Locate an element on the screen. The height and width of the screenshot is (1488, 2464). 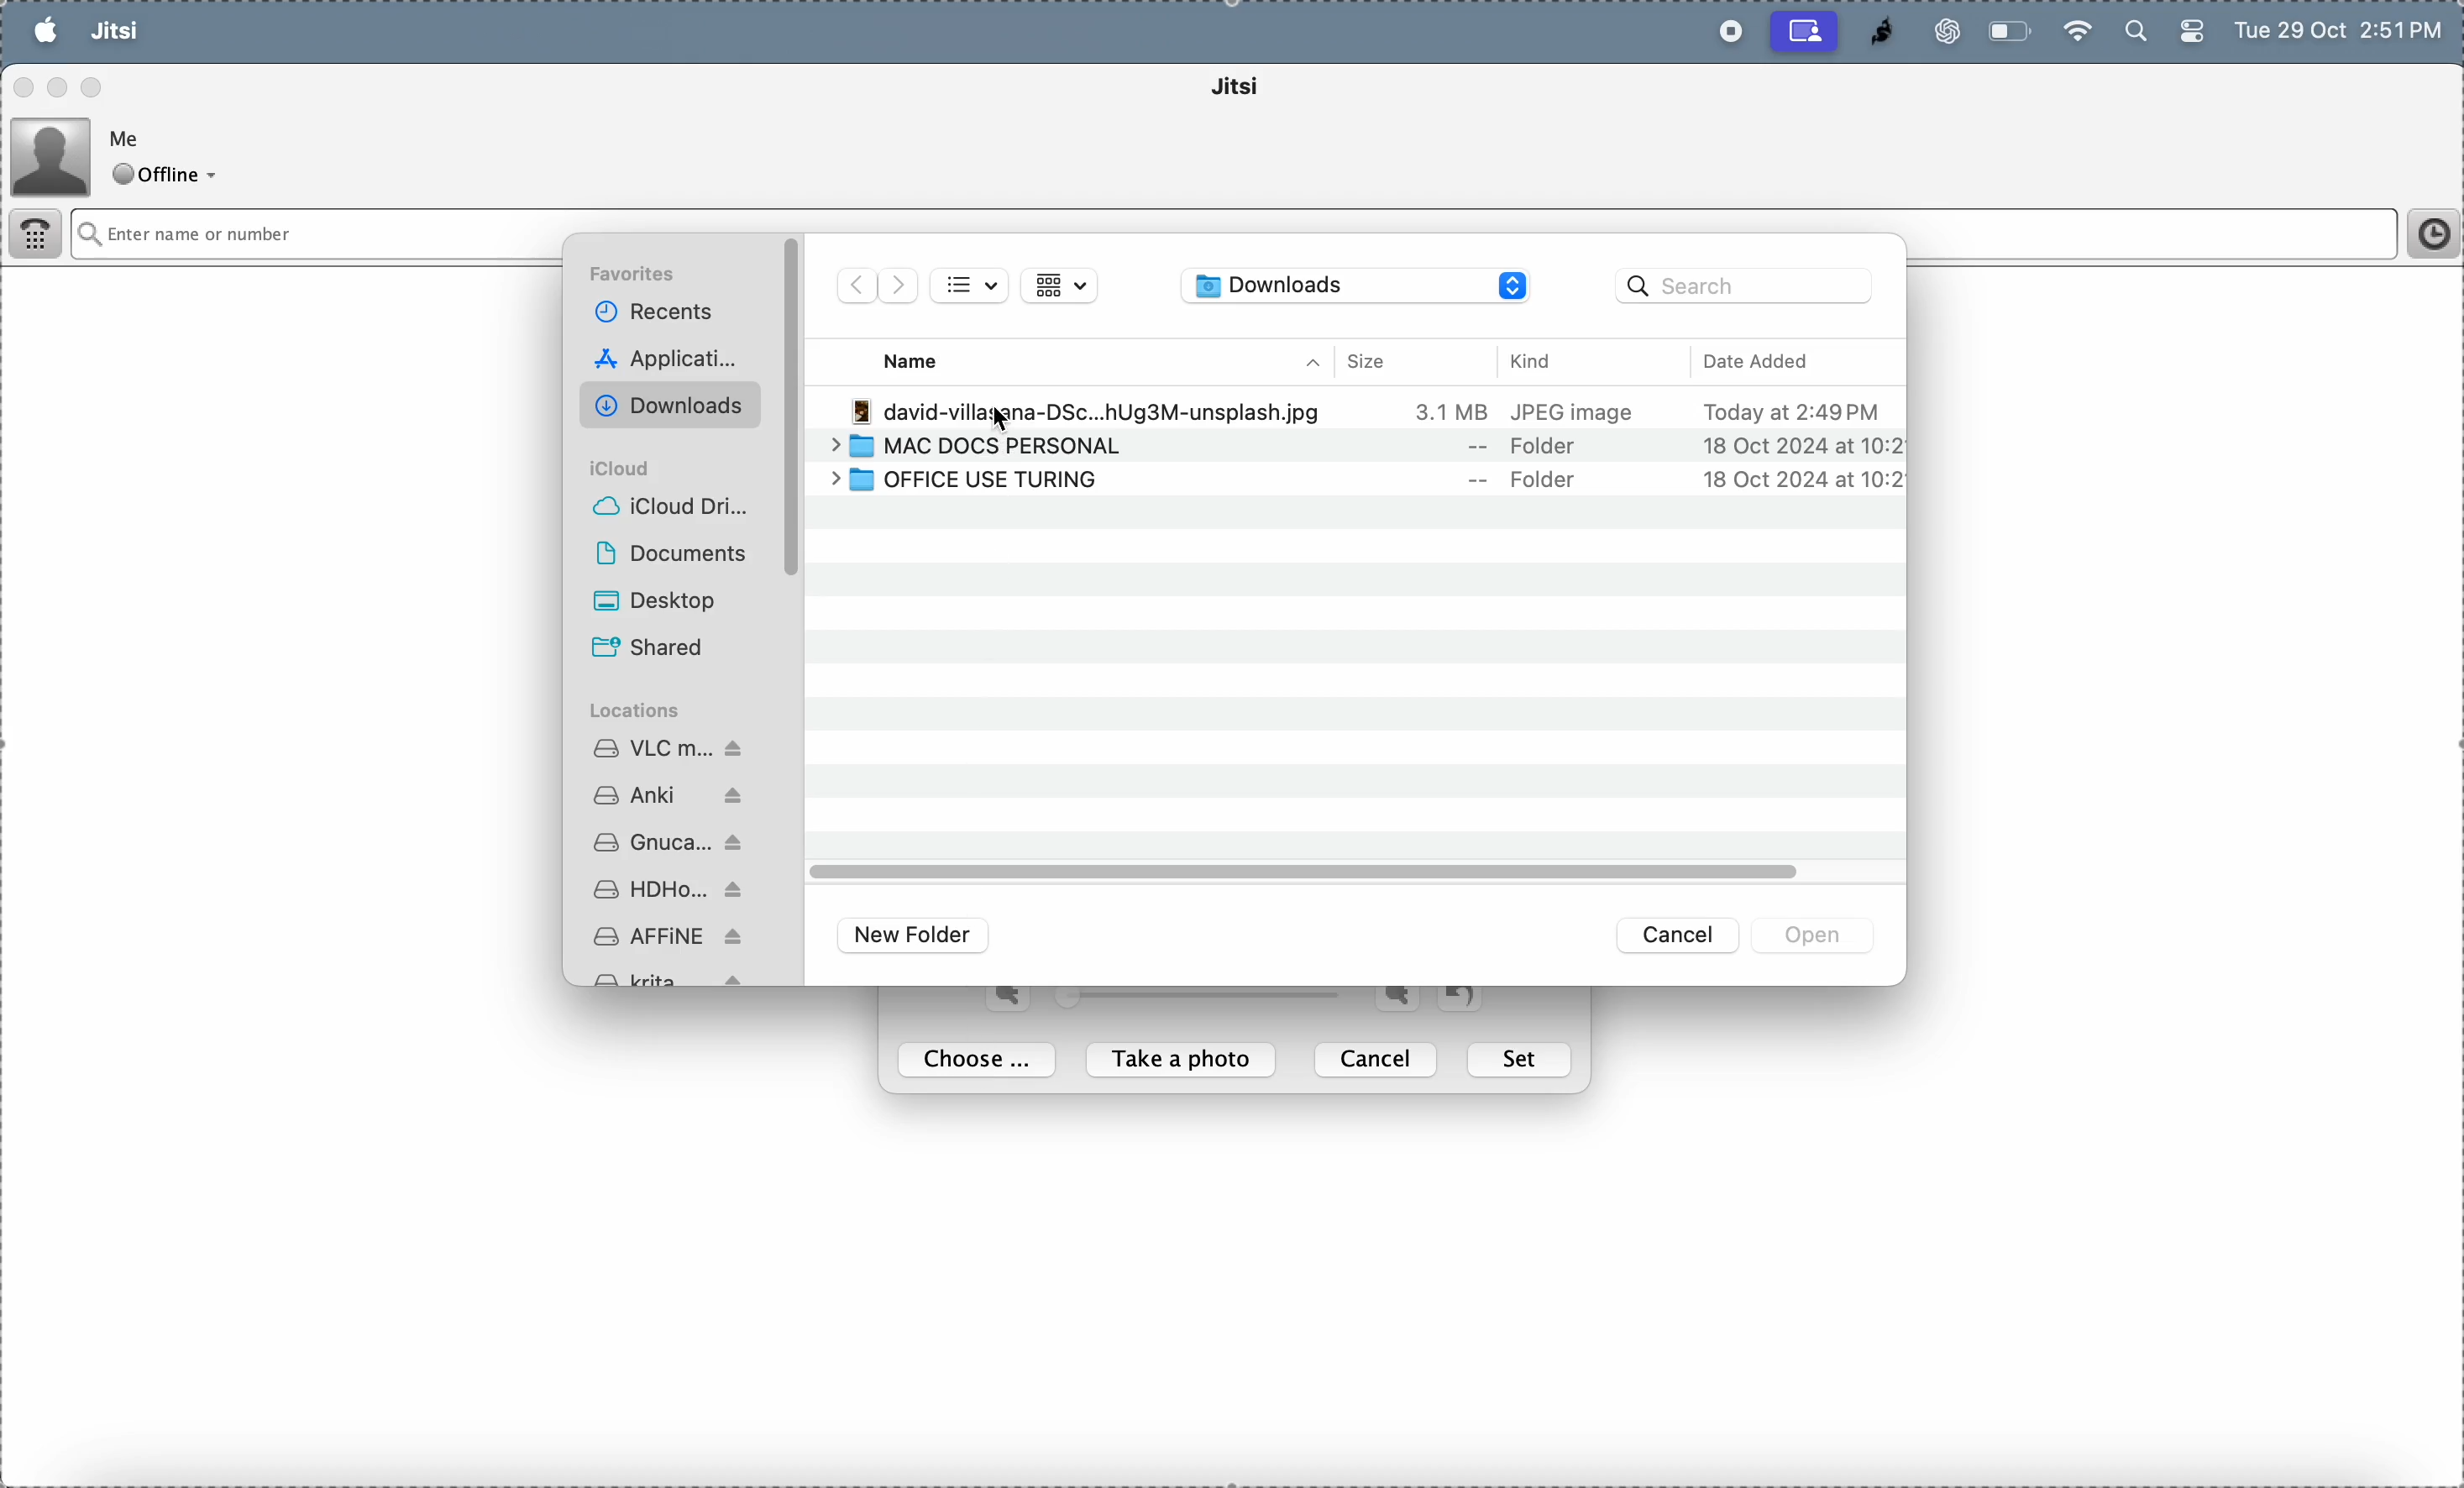
jitsi is located at coordinates (1873, 32).